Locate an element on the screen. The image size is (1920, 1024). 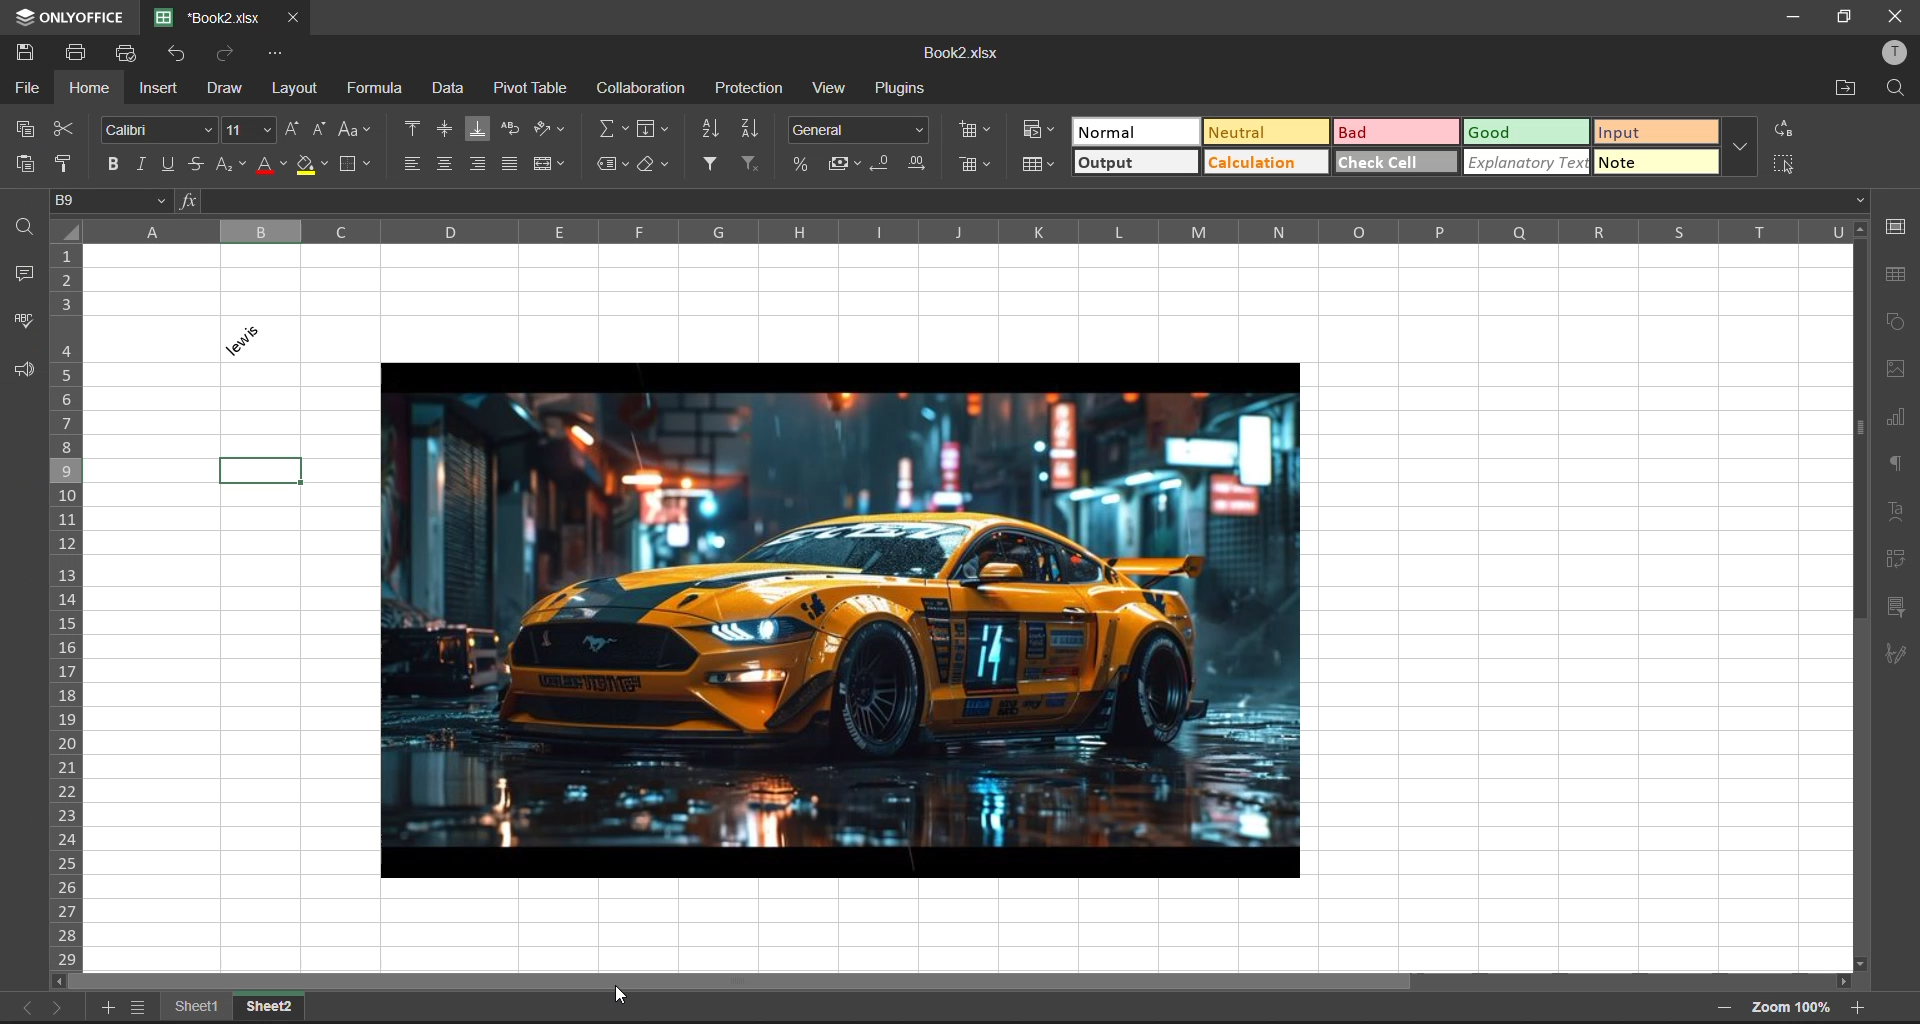
increase decimal is located at coordinates (915, 162).